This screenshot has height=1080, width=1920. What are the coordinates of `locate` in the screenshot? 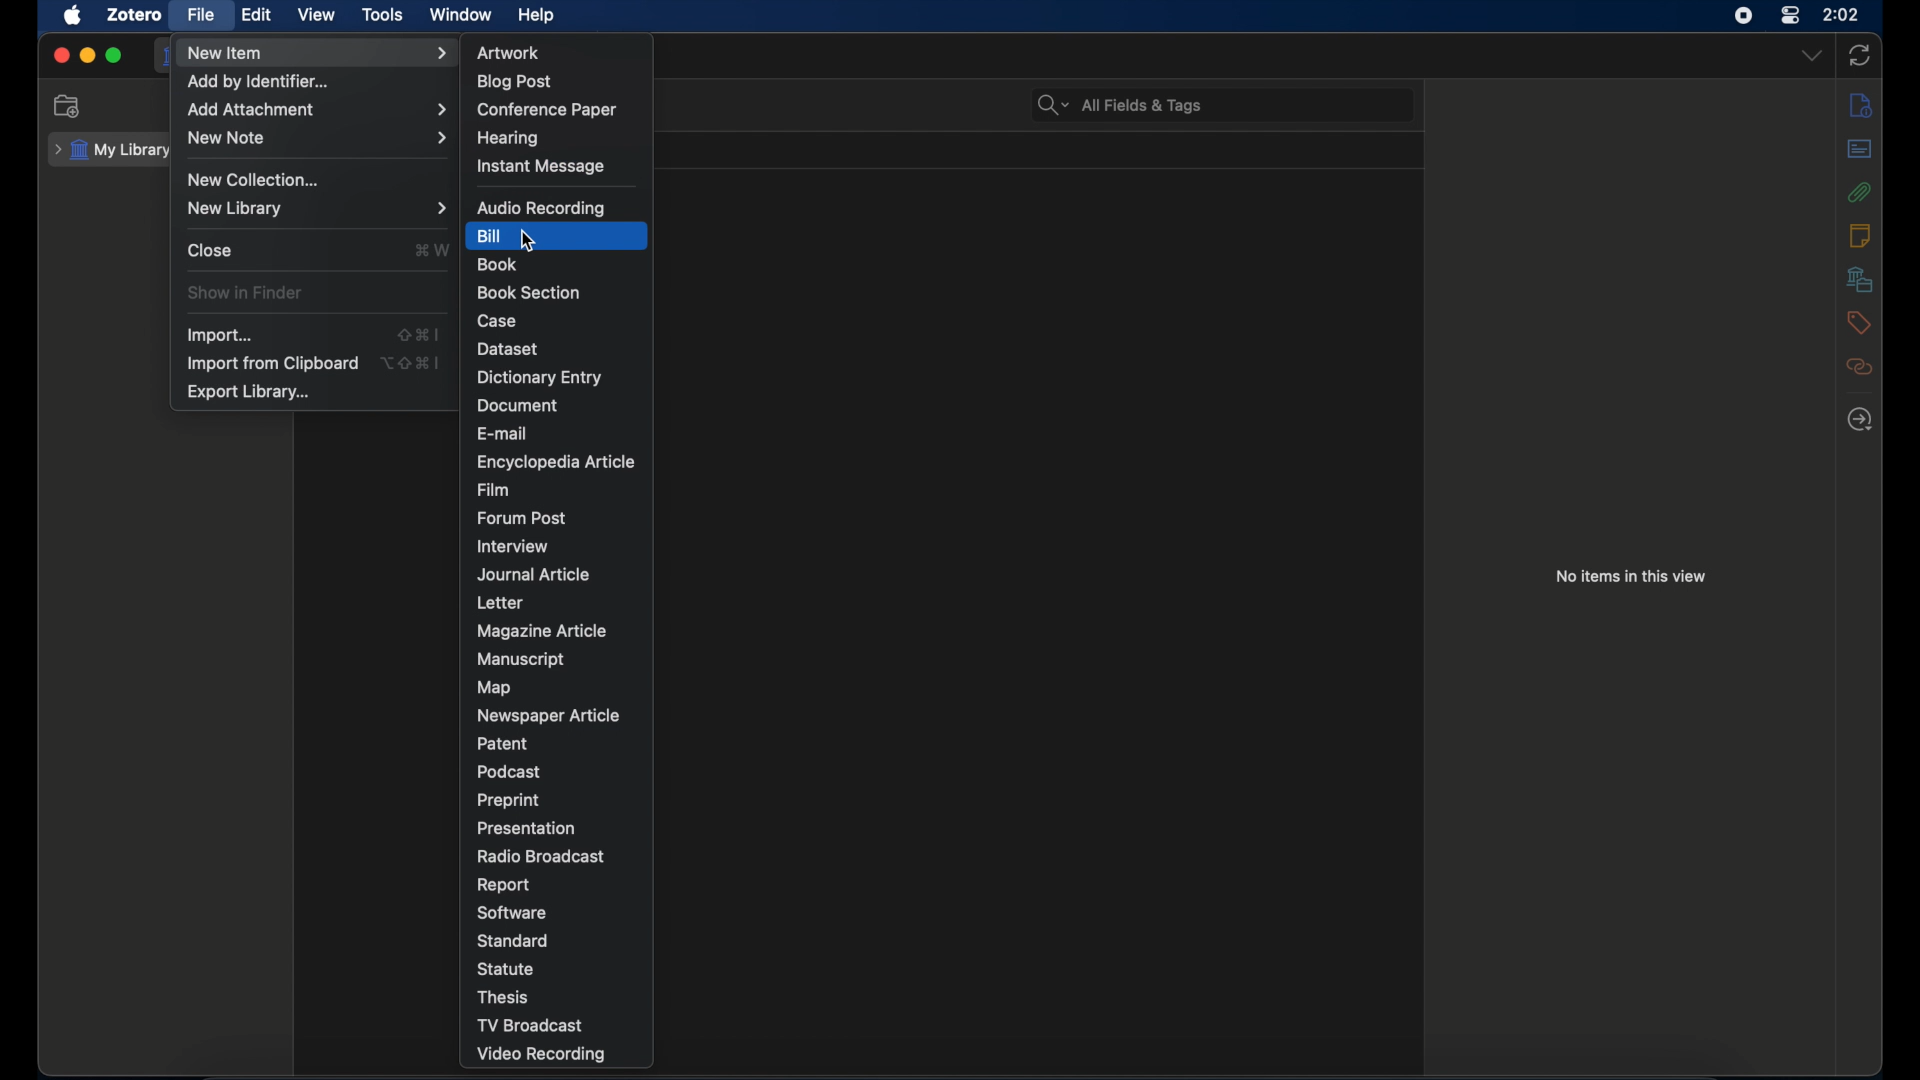 It's located at (1862, 419).